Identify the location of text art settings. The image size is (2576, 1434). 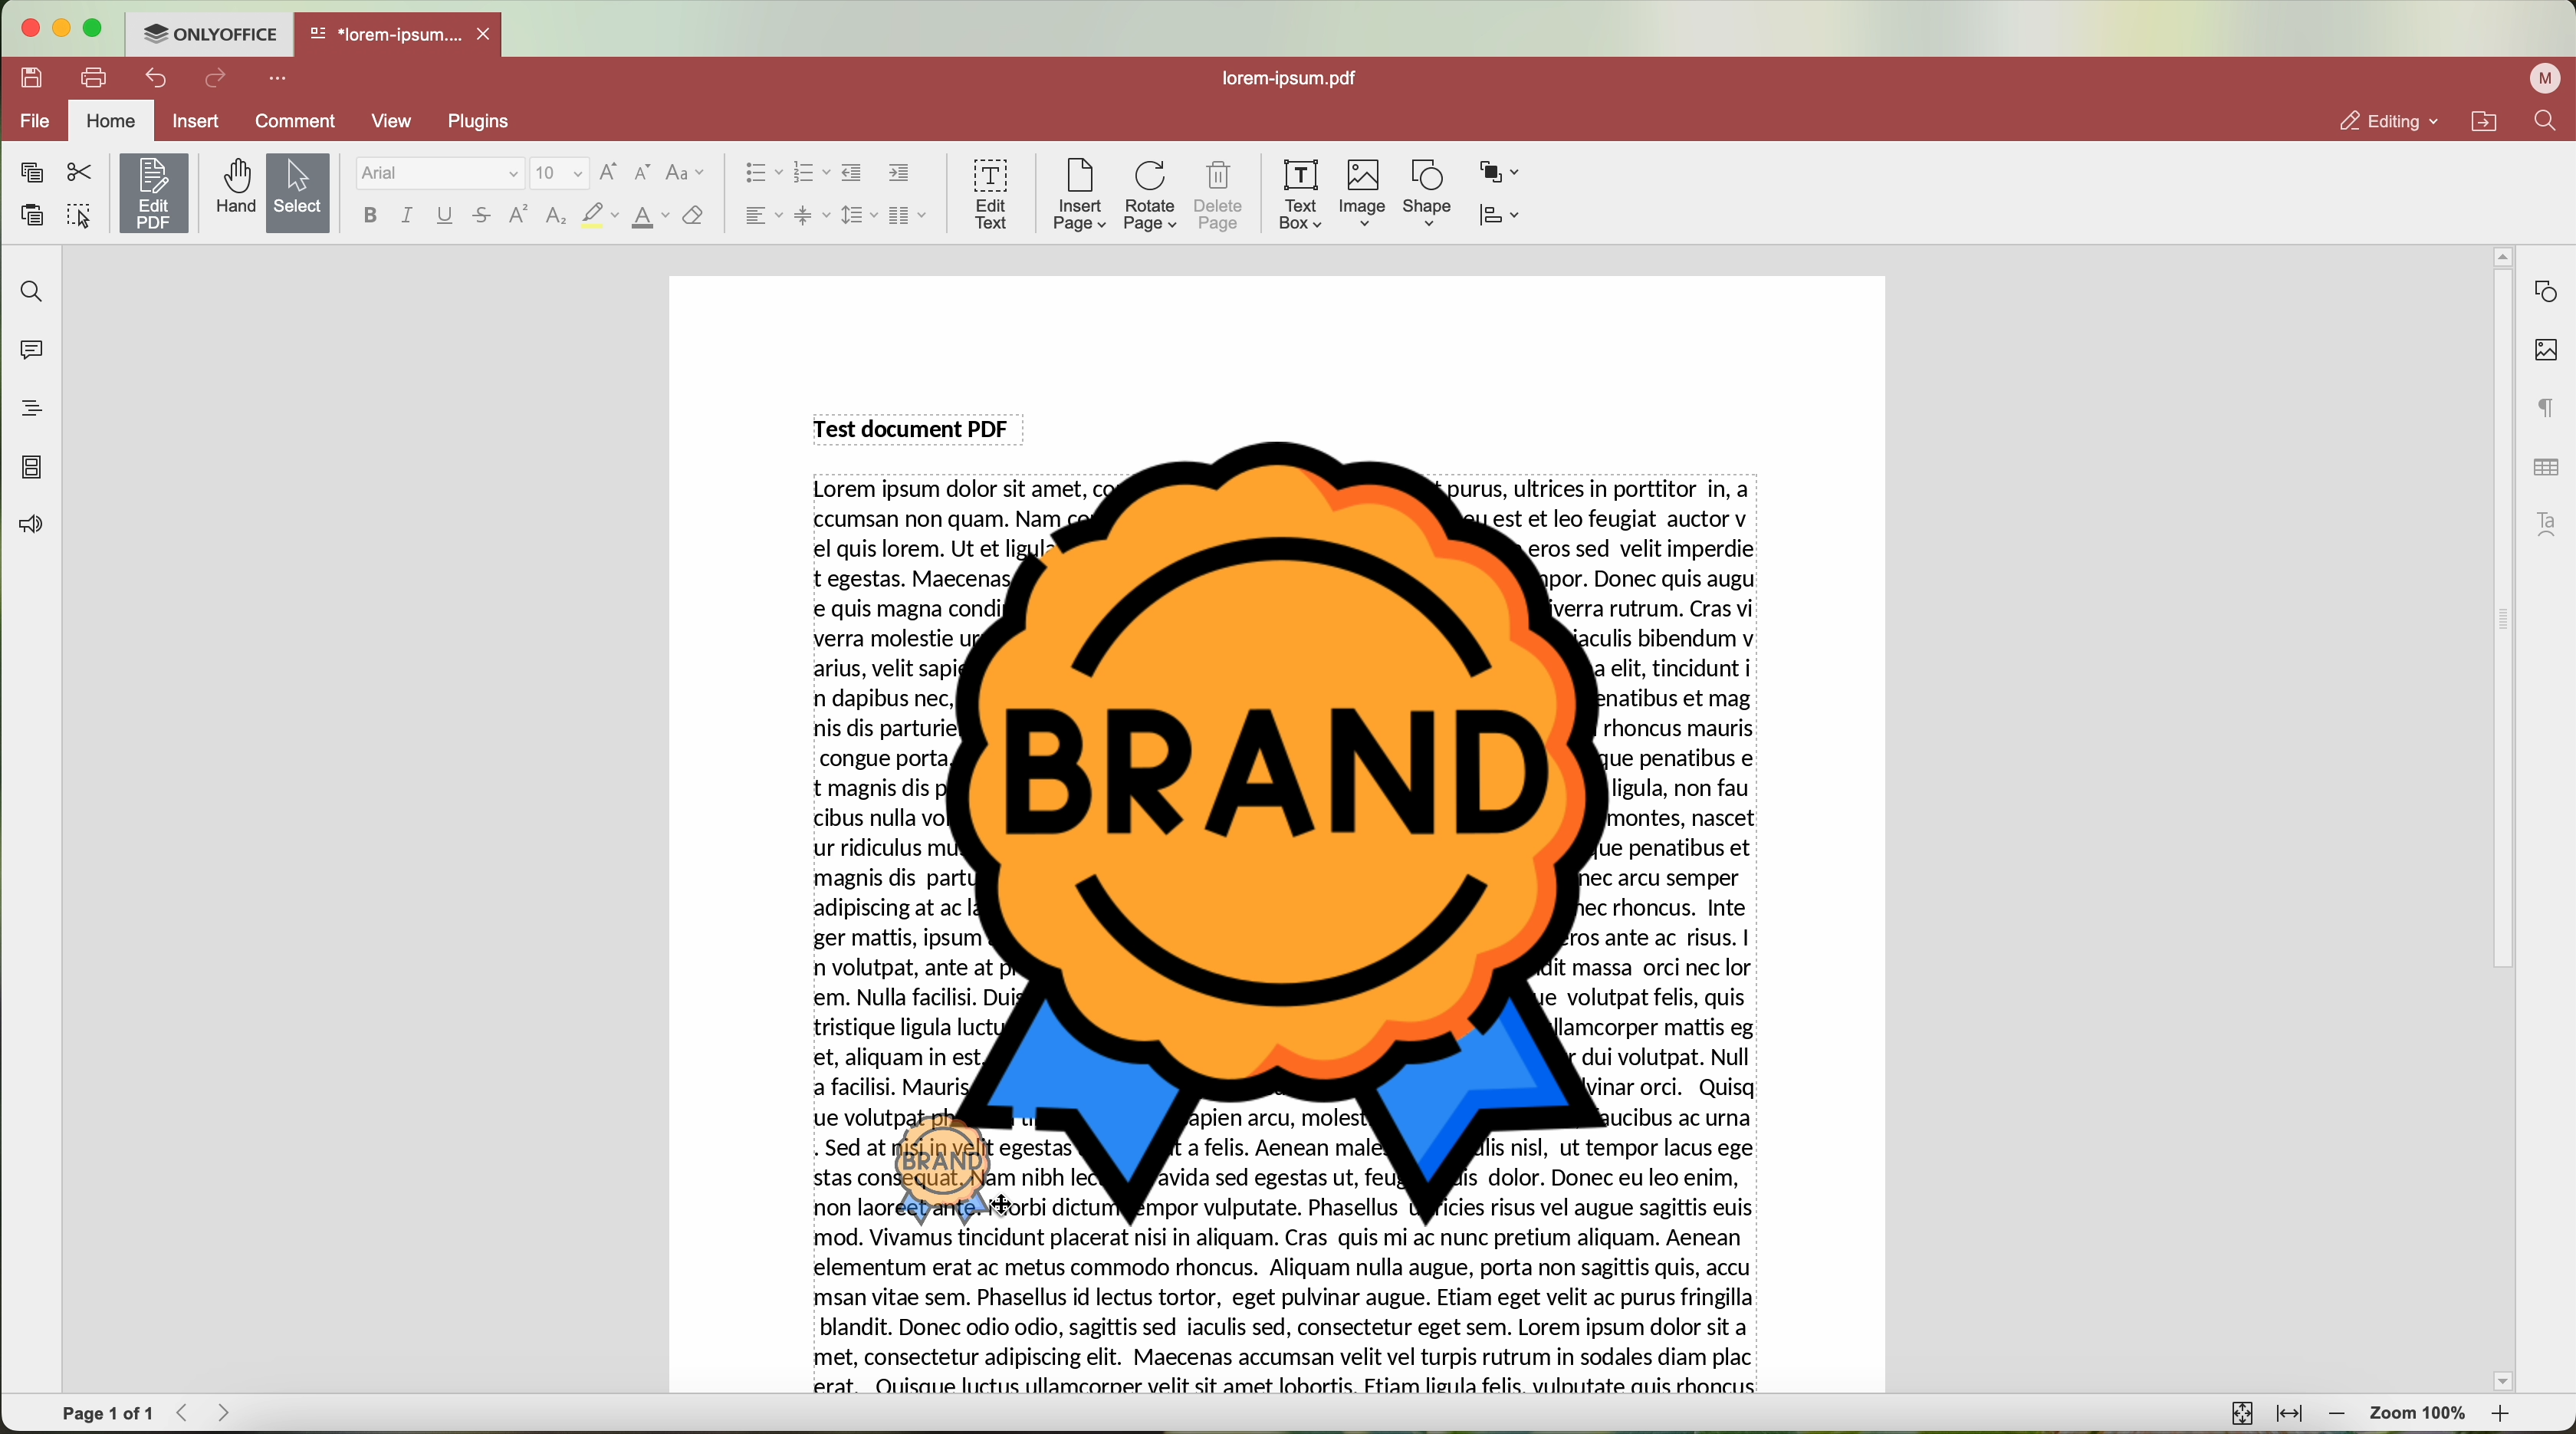
(2552, 524).